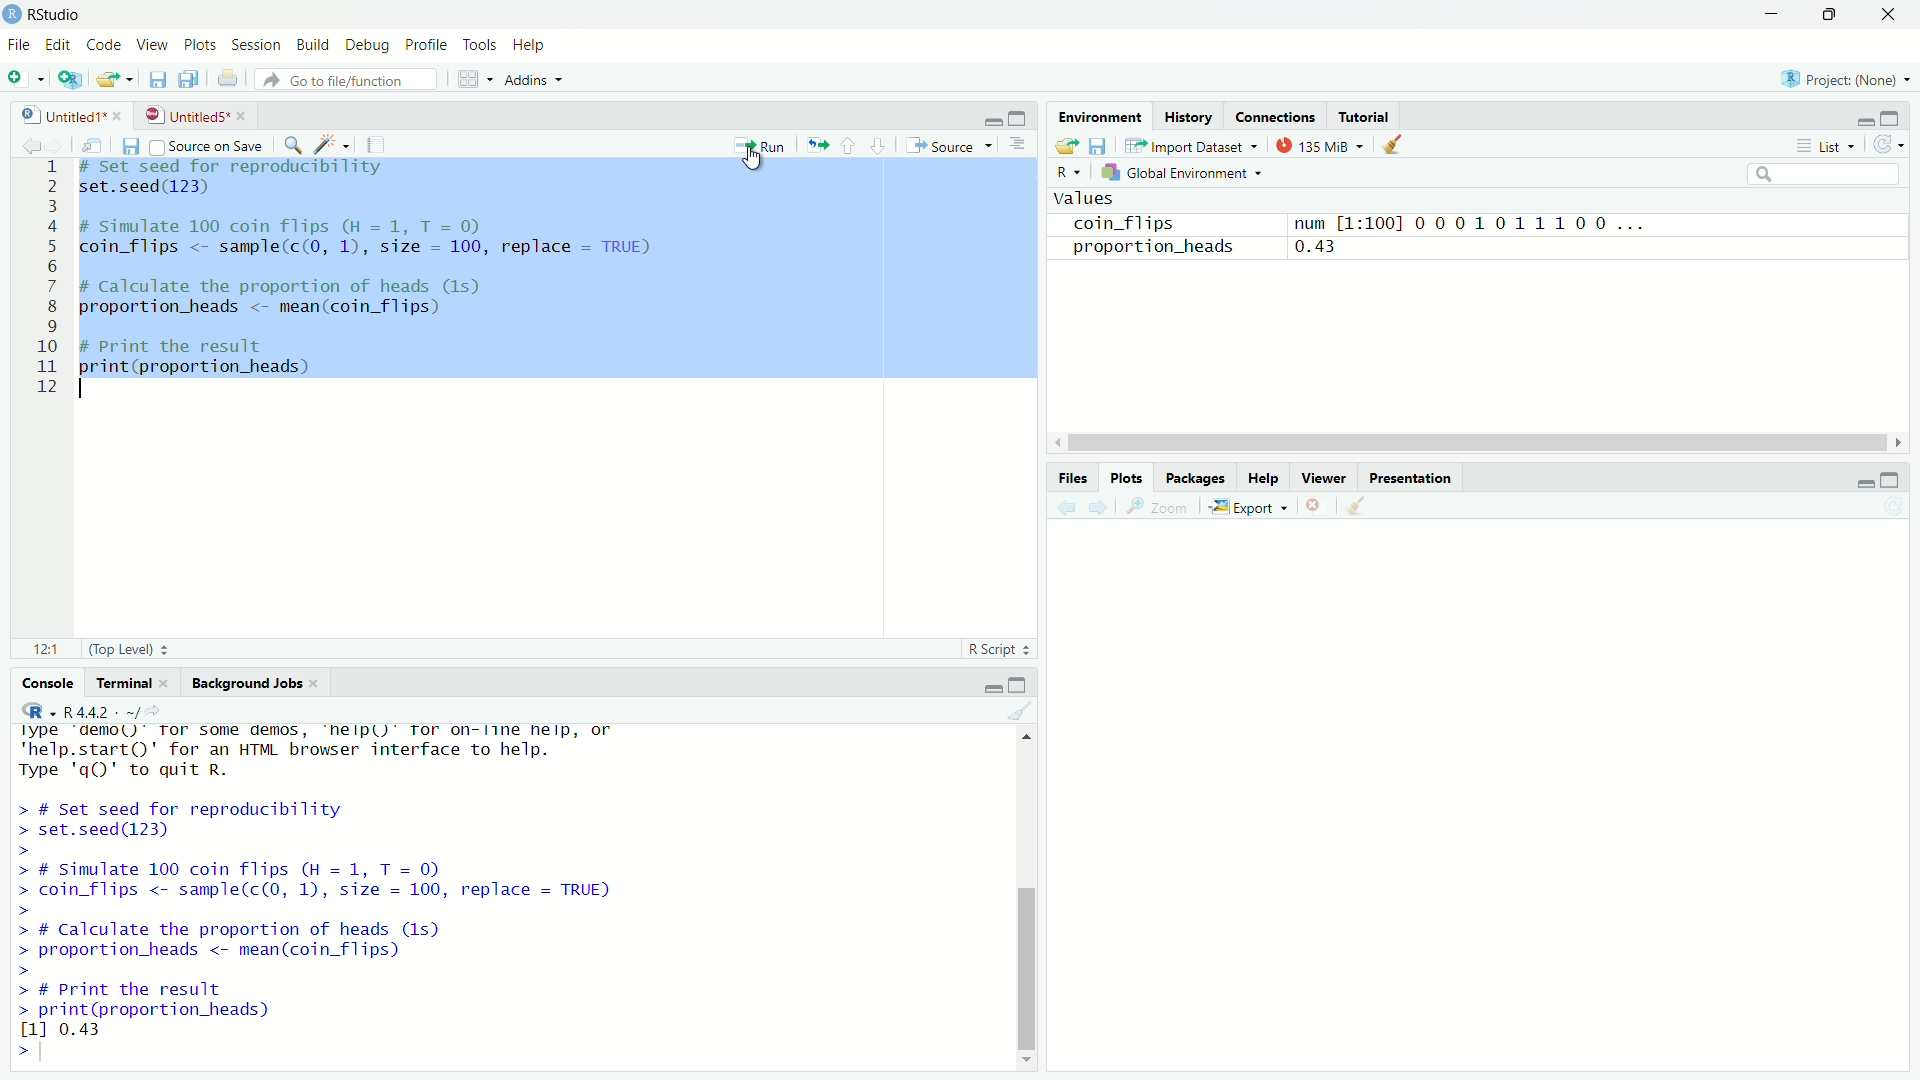 This screenshot has height=1080, width=1920. Describe the element at coordinates (170, 712) in the screenshot. I see `view the current working directory` at that location.